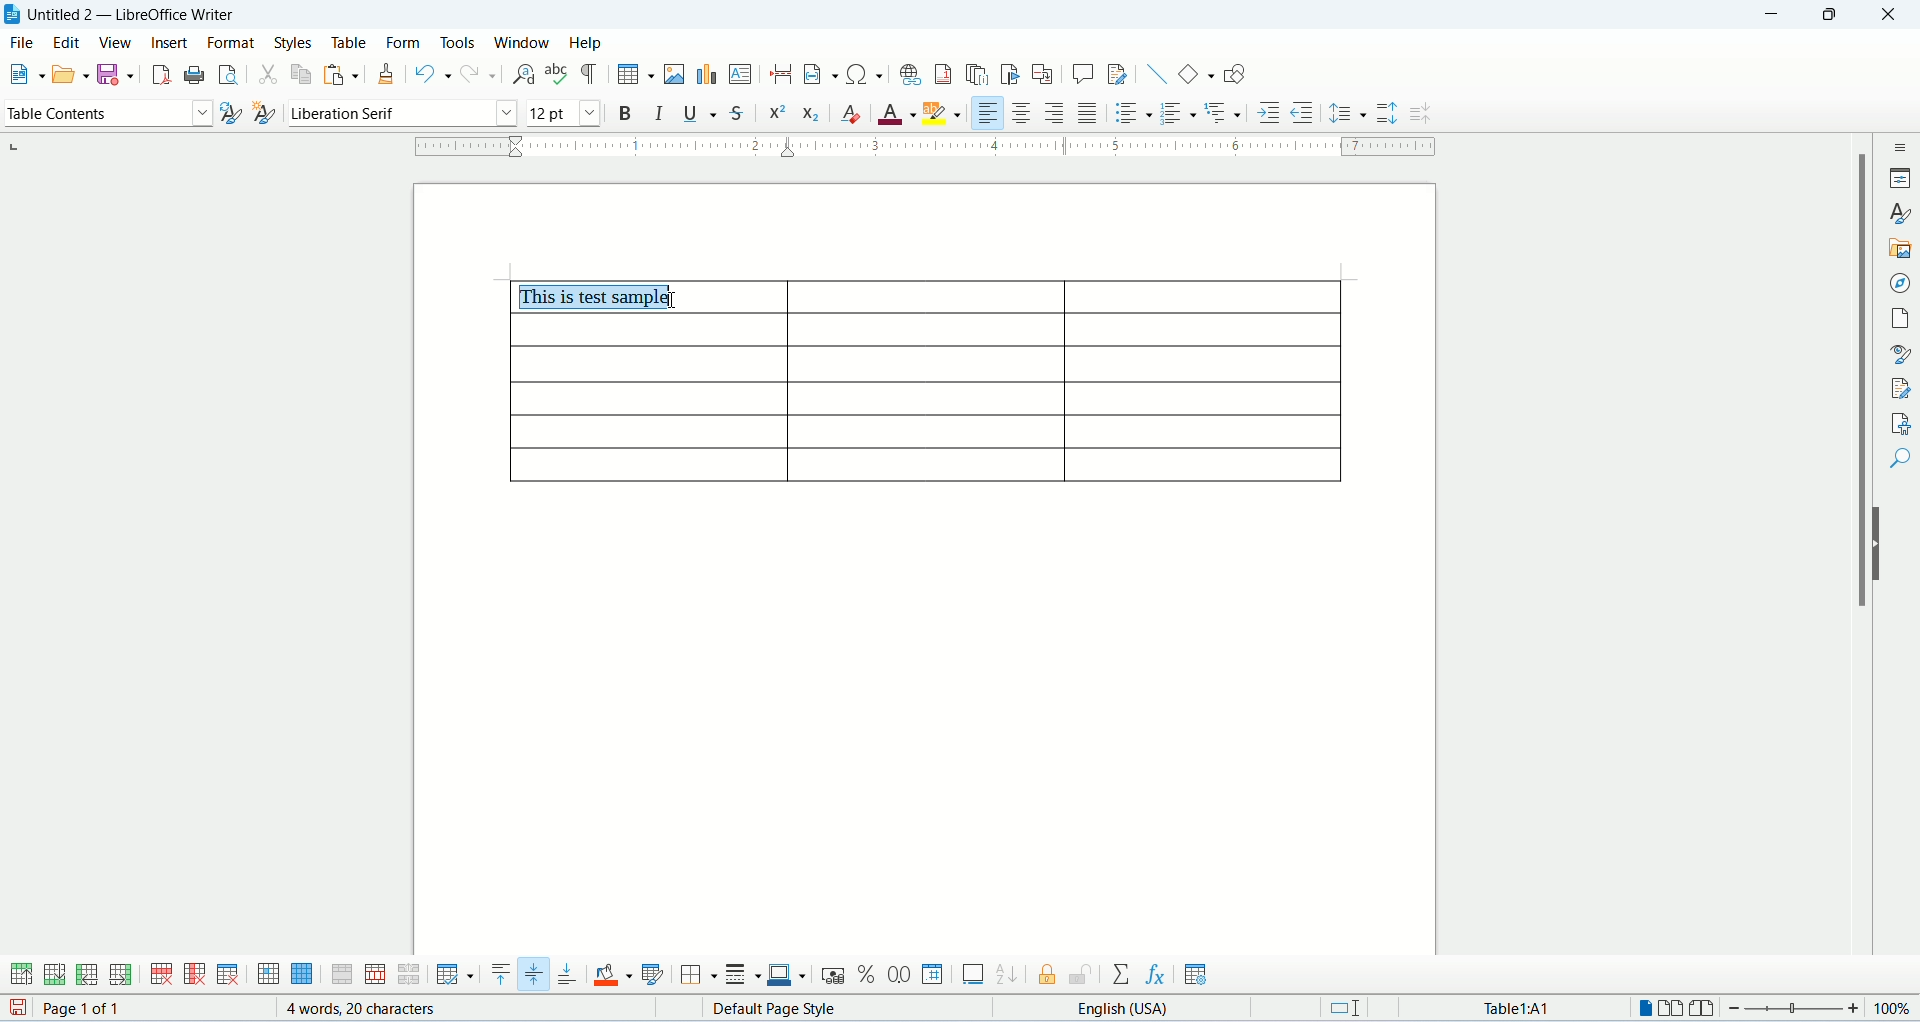 This screenshot has height=1022, width=1920. Describe the element at coordinates (1051, 976) in the screenshot. I see `protect cells` at that location.